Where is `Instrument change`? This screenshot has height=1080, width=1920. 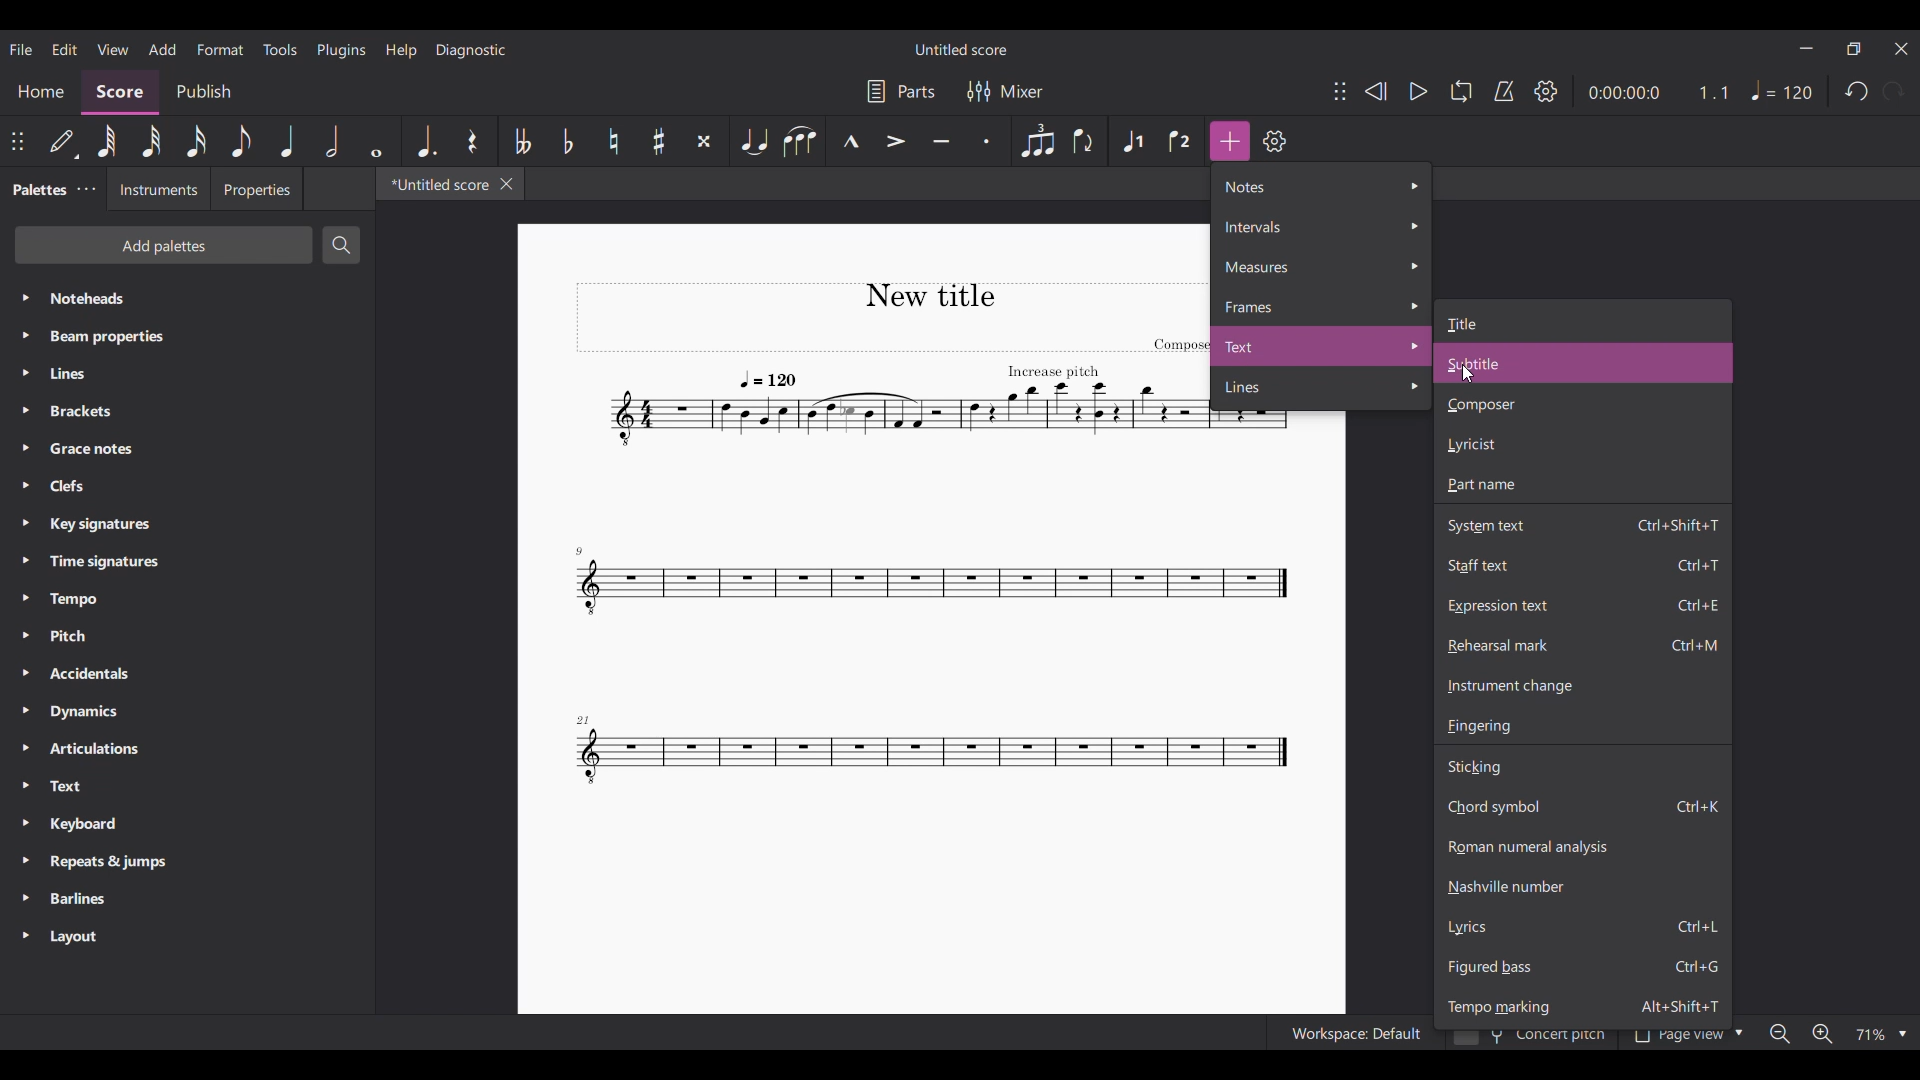 Instrument change is located at coordinates (1582, 685).